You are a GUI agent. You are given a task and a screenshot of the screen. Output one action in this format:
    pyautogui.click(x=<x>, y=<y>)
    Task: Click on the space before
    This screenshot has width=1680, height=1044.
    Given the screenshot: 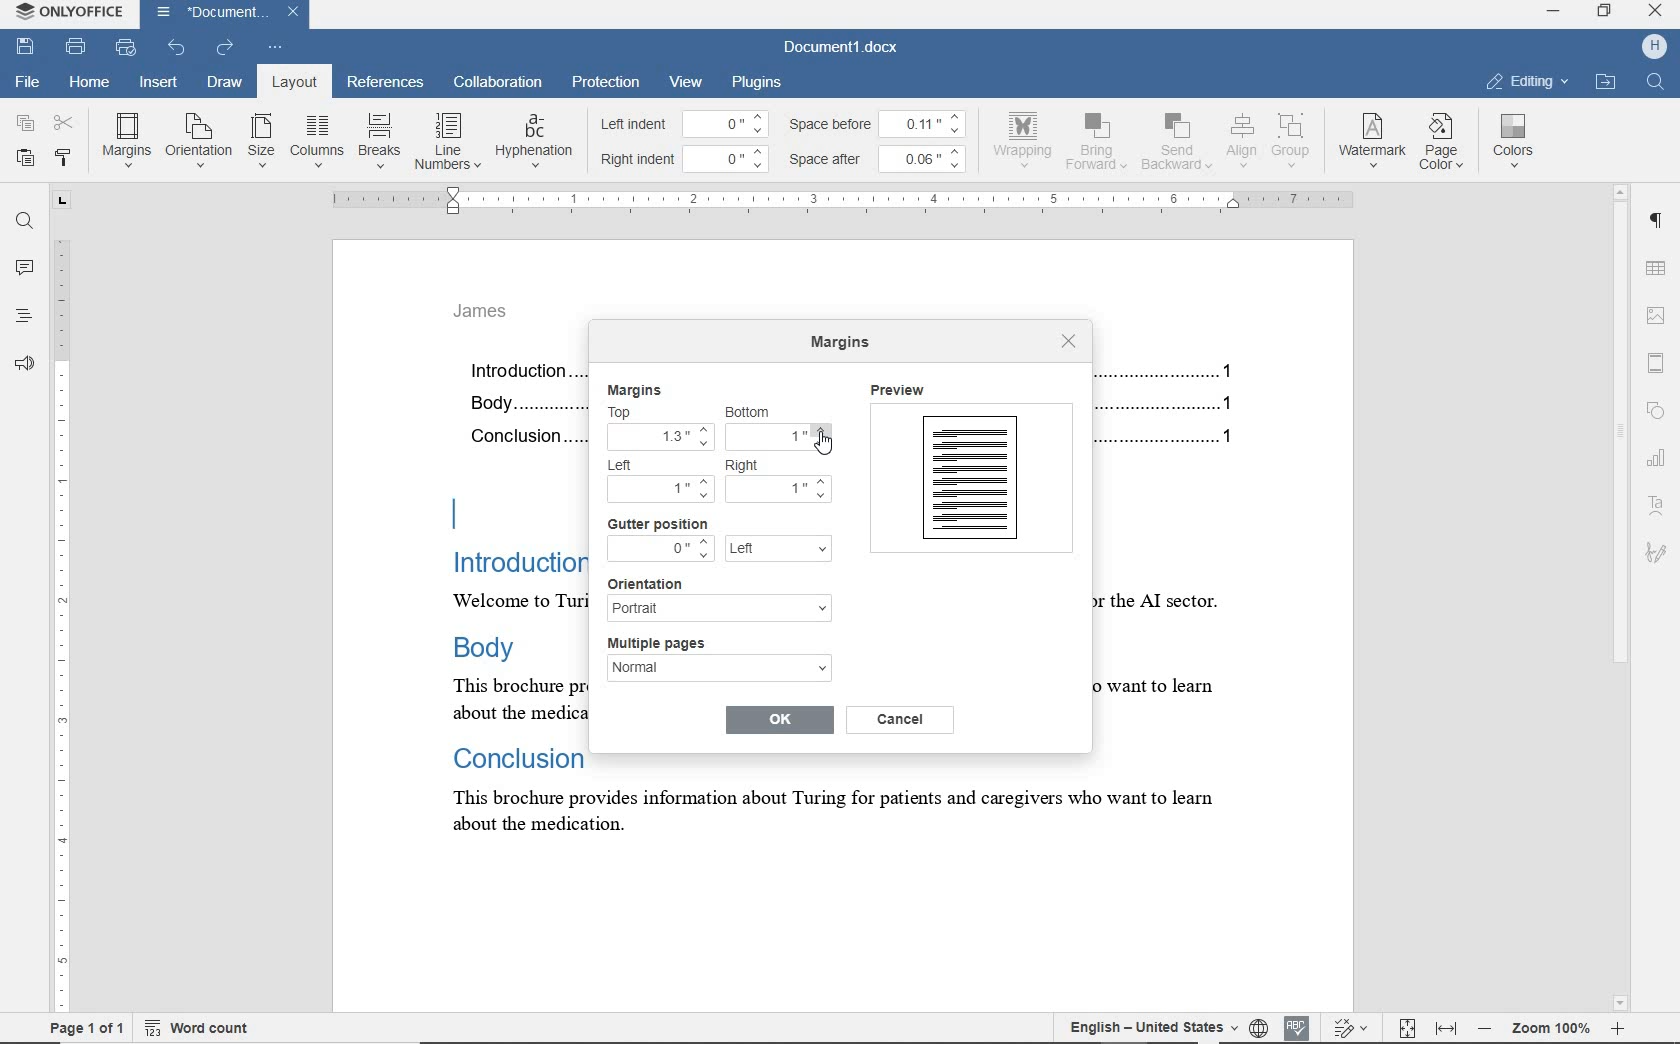 What is the action you would take?
    pyautogui.click(x=833, y=124)
    